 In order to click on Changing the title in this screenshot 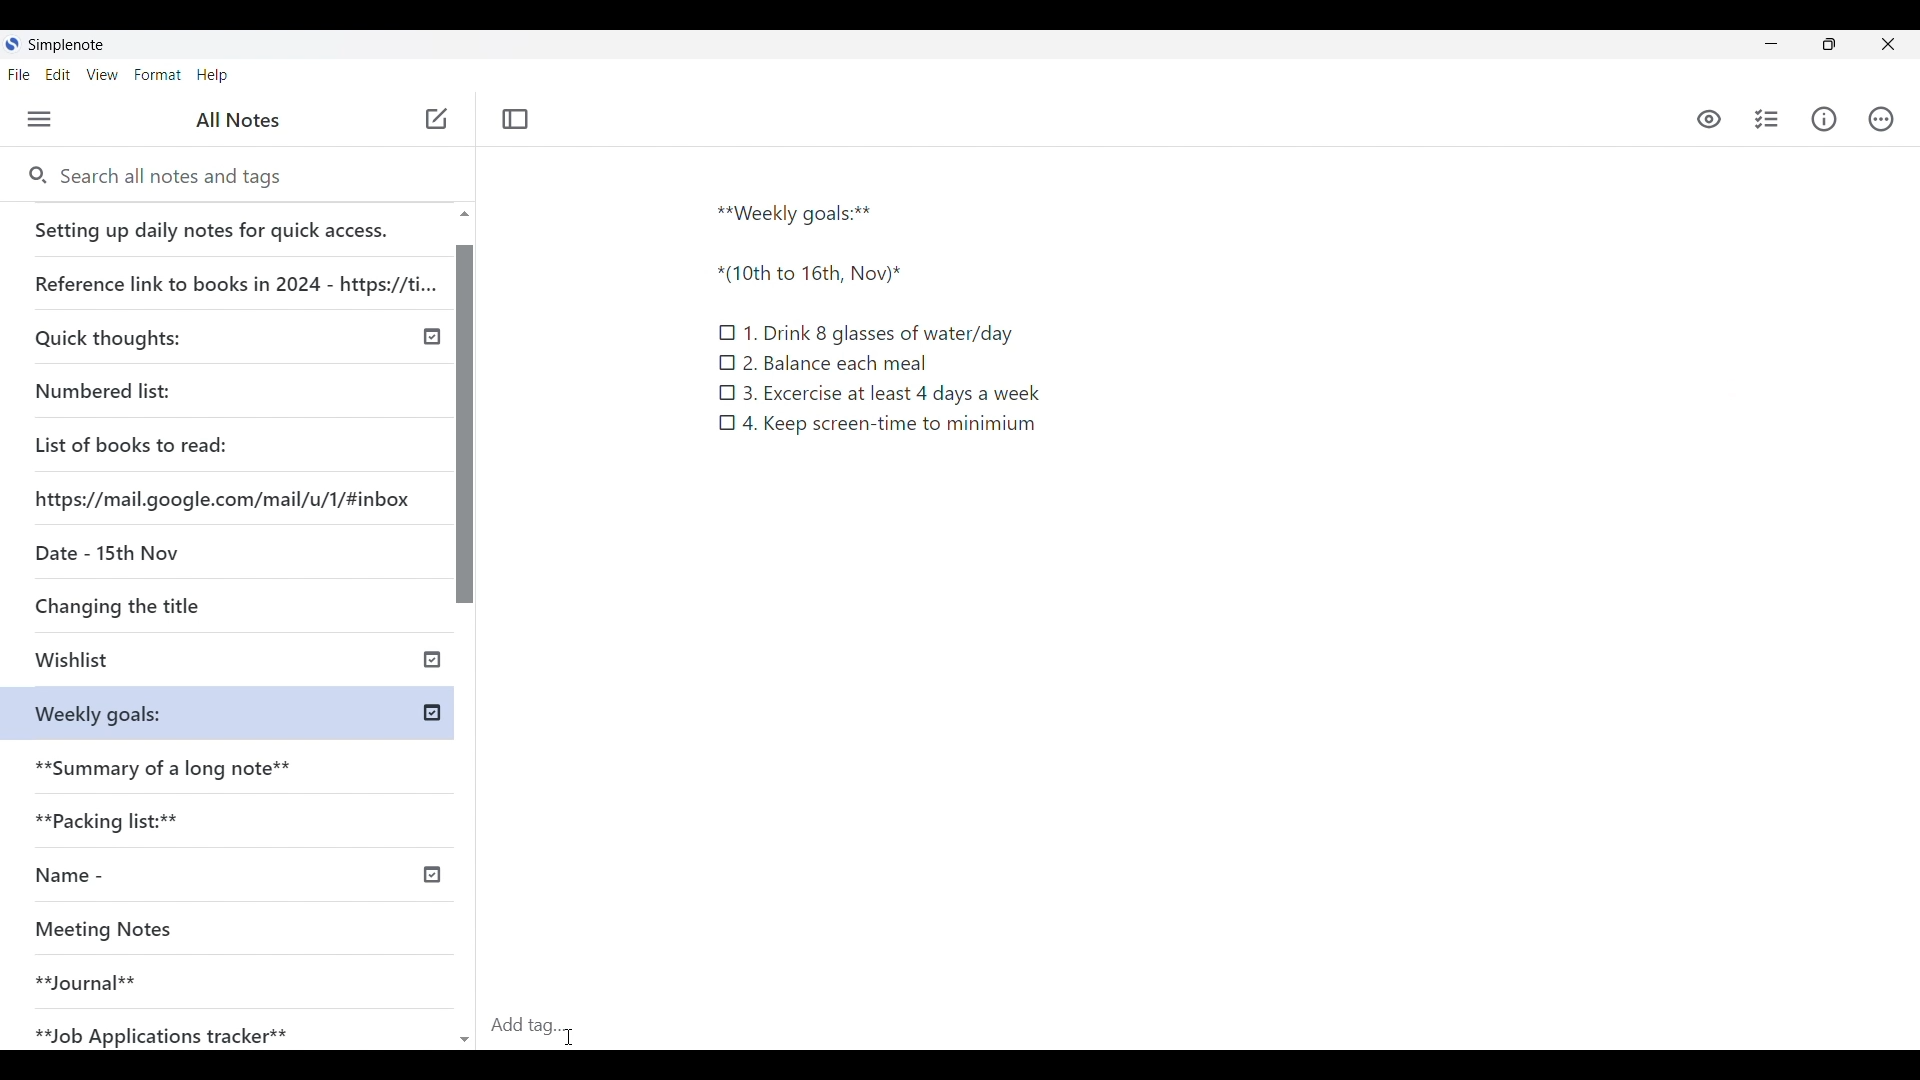, I will do `click(160, 605)`.